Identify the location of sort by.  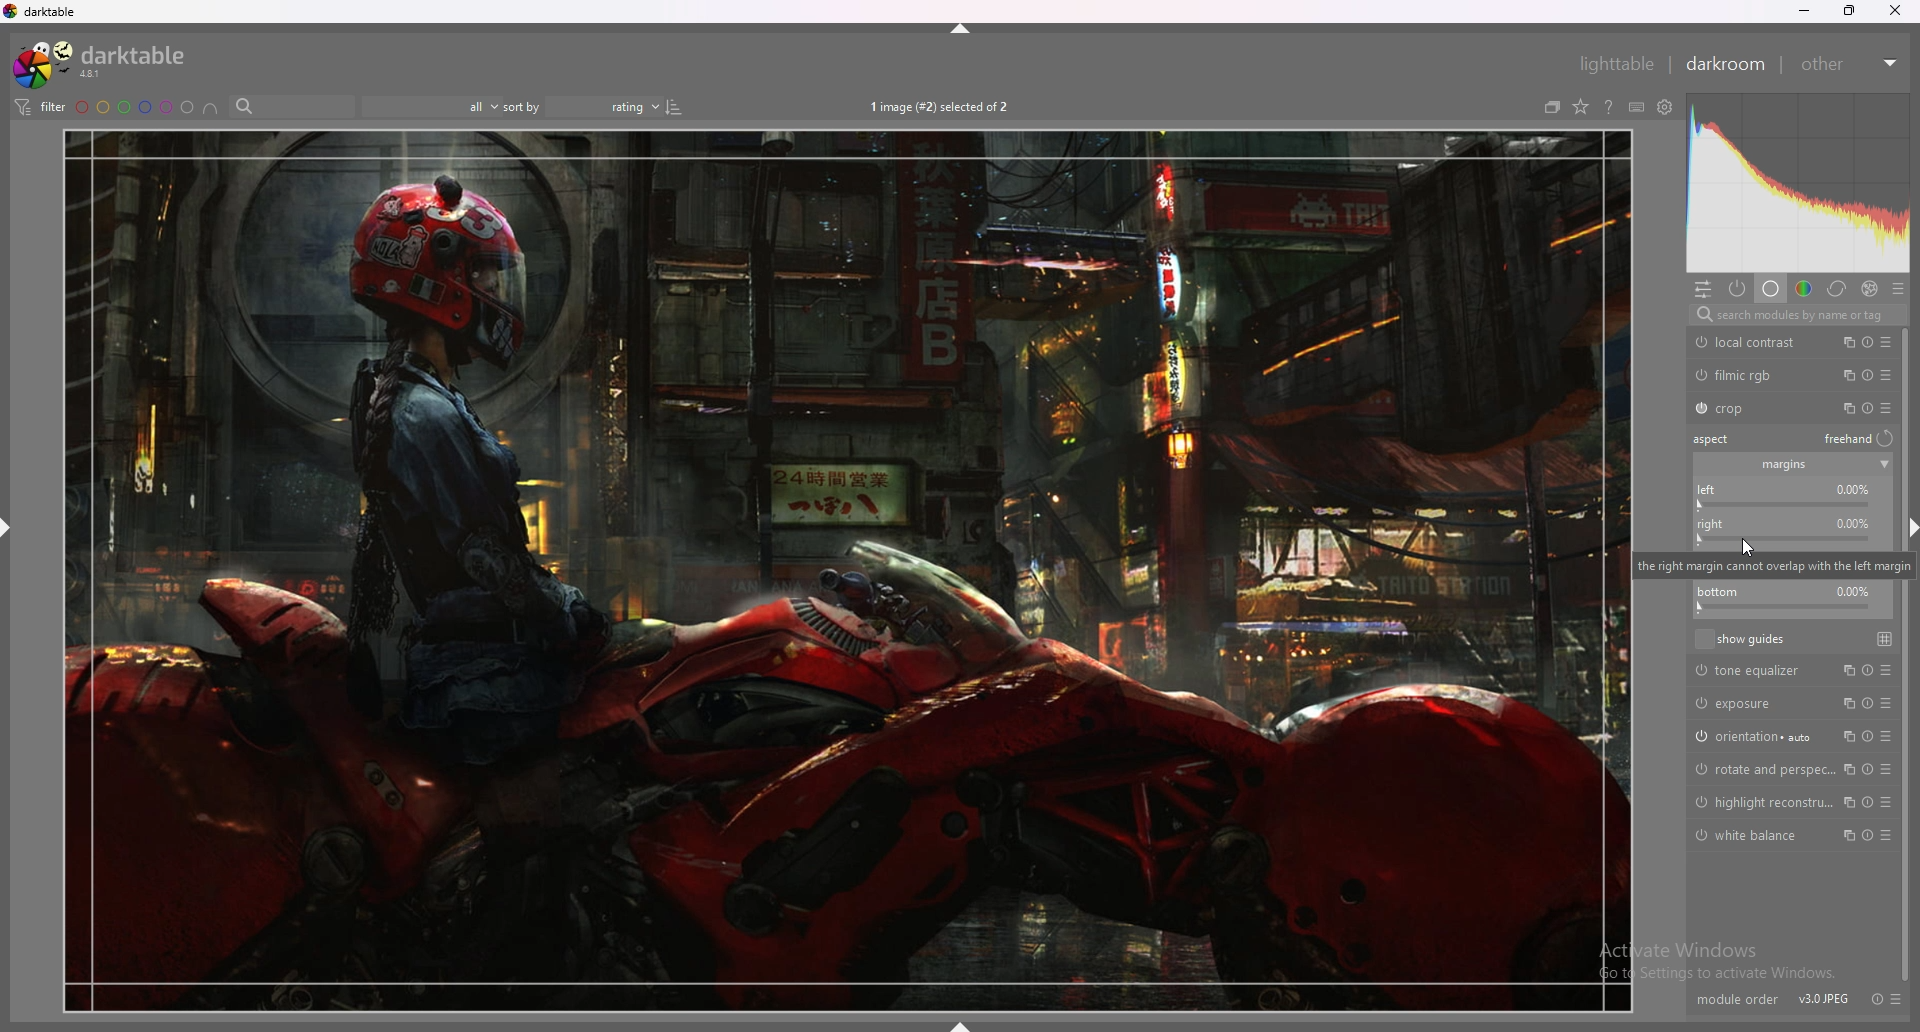
(523, 106).